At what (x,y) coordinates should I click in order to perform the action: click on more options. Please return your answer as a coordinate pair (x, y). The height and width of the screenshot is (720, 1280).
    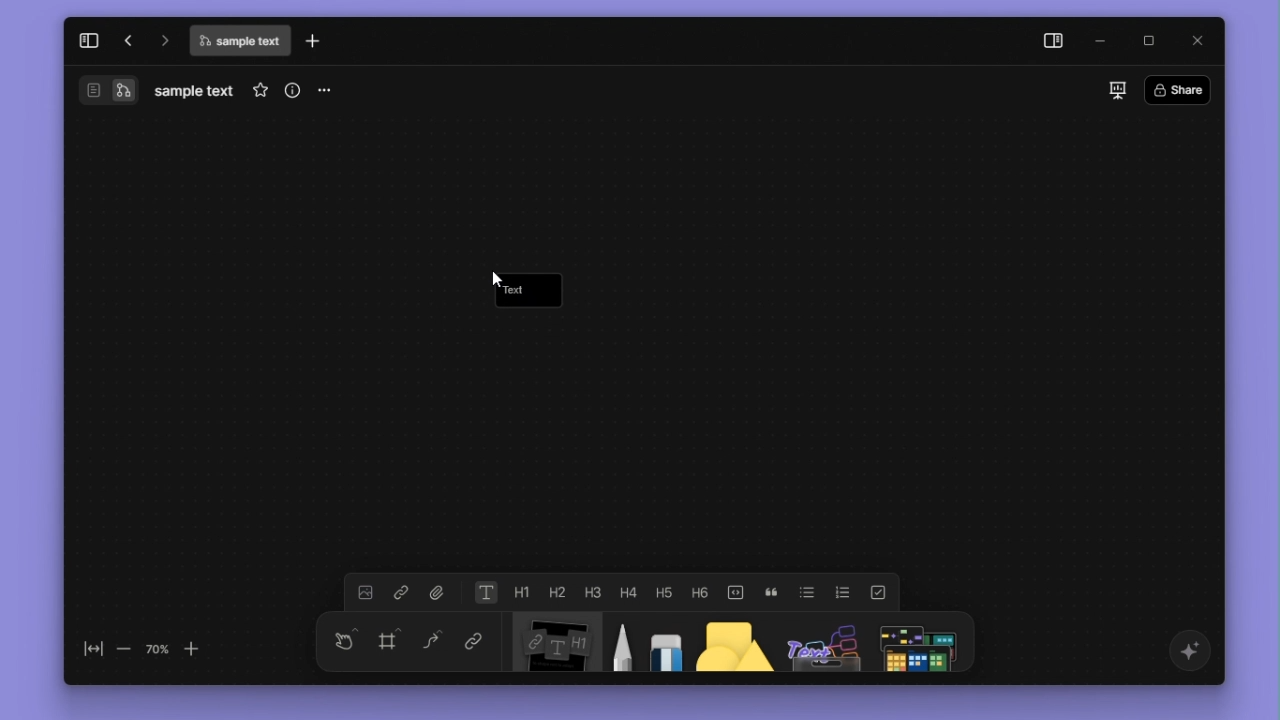
    Looking at the image, I should click on (328, 91).